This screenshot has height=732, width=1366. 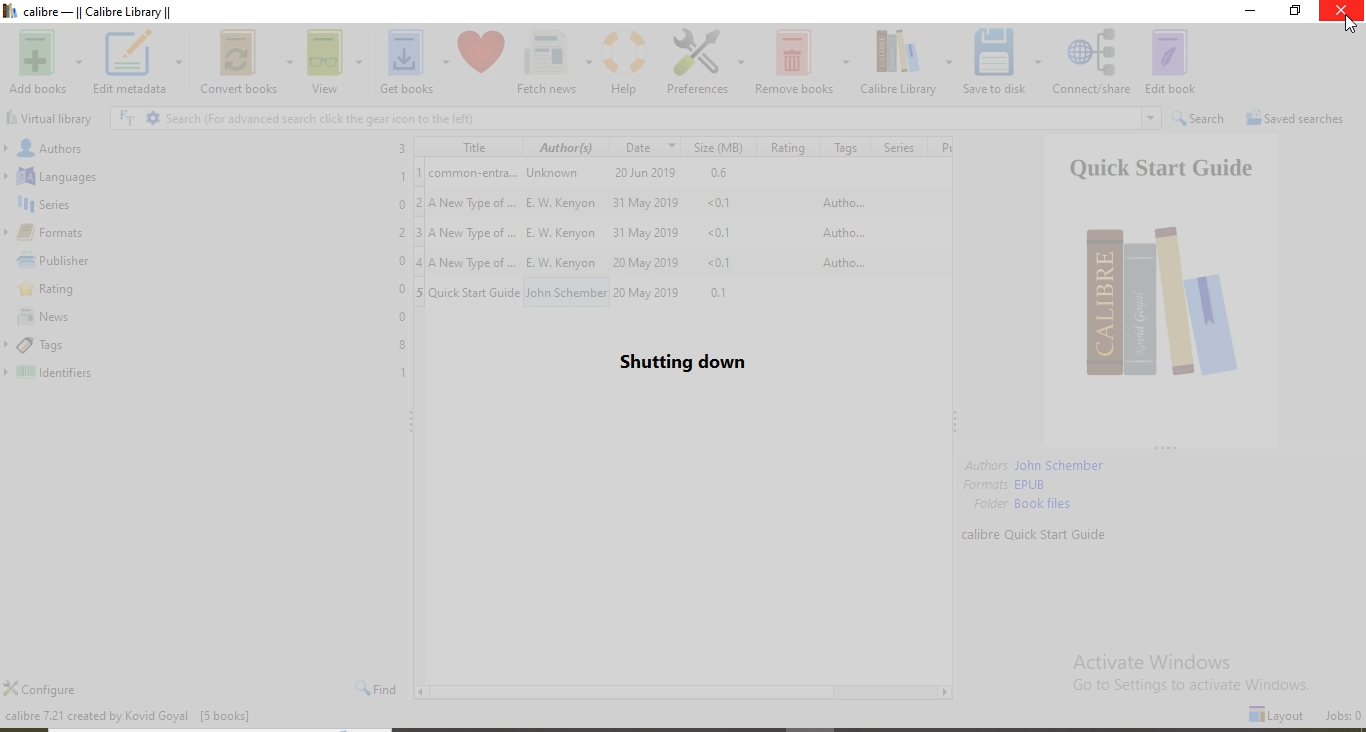 I want to click on News, so click(x=207, y=318).